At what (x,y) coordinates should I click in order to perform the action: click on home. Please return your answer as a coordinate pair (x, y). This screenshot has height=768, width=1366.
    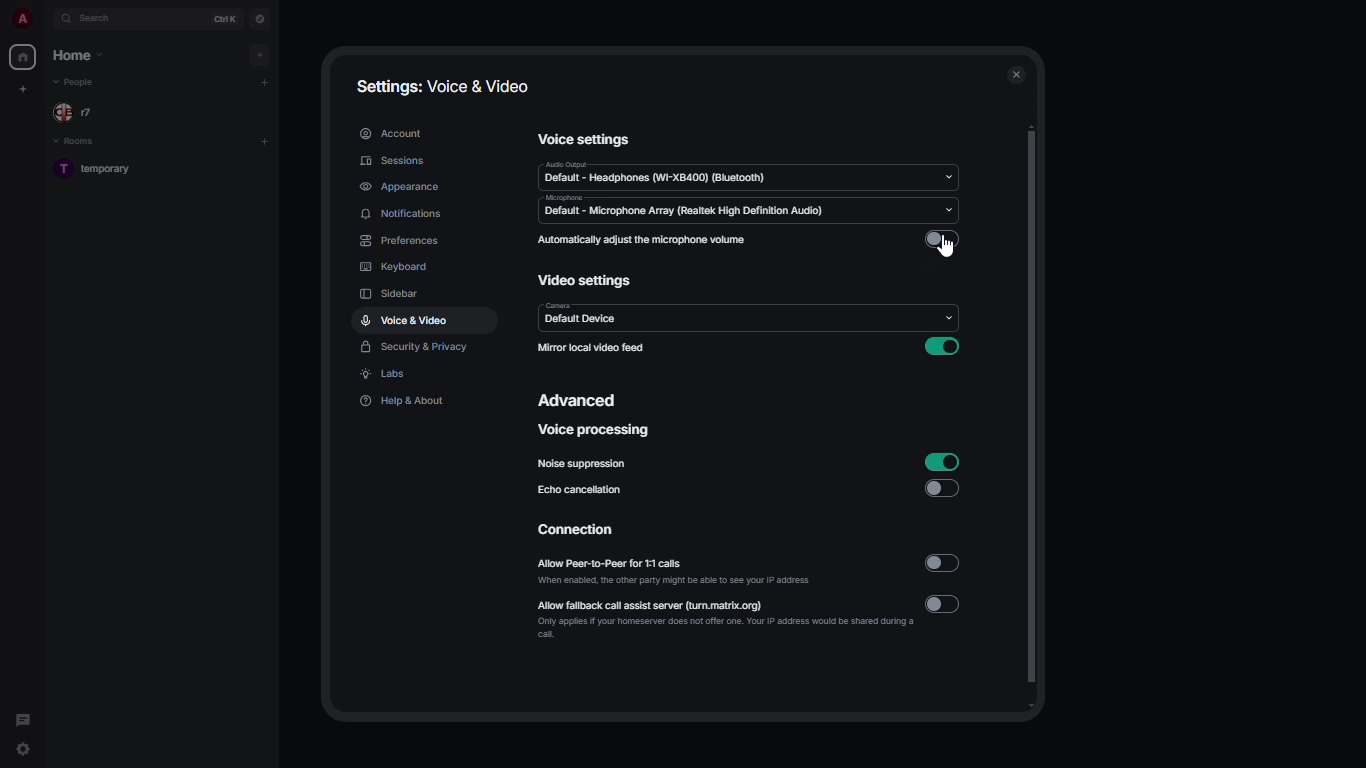
    Looking at the image, I should click on (78, 54).